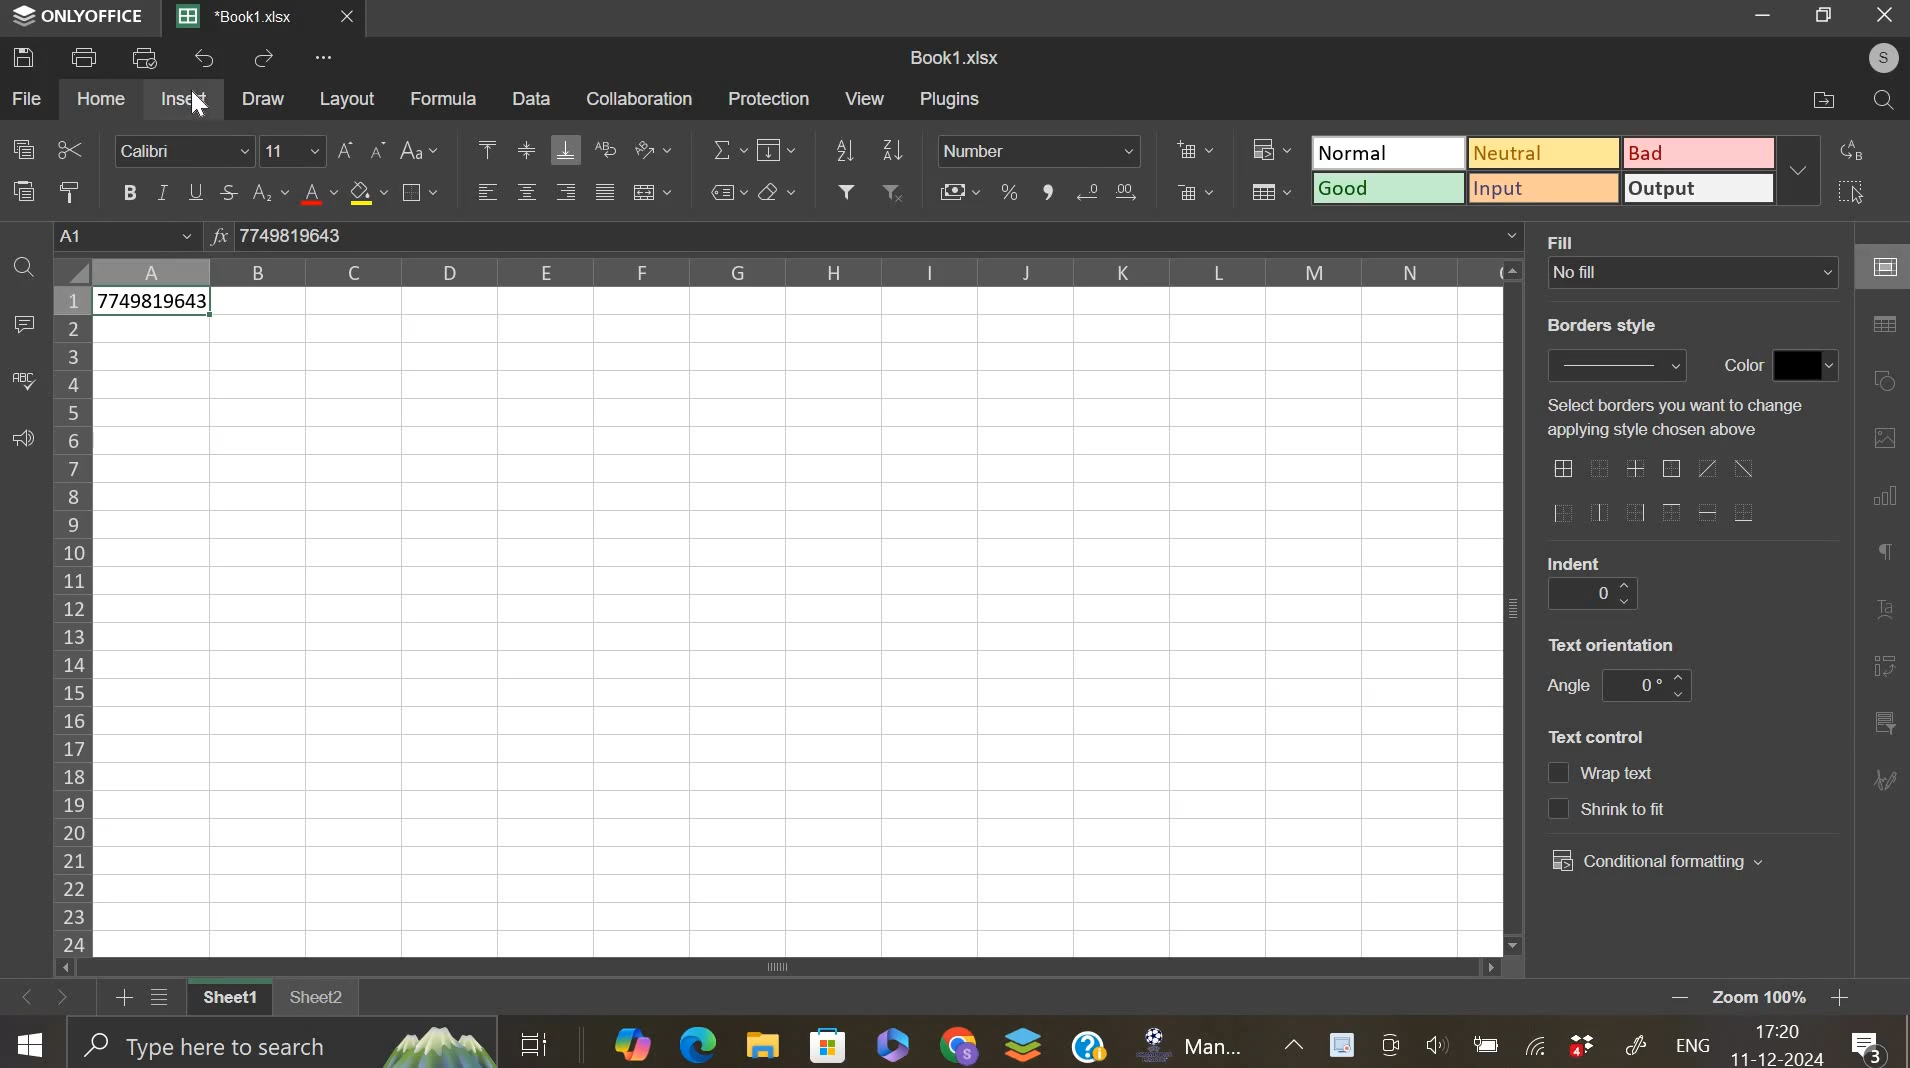  I want to click on layout, so click(349, 99).